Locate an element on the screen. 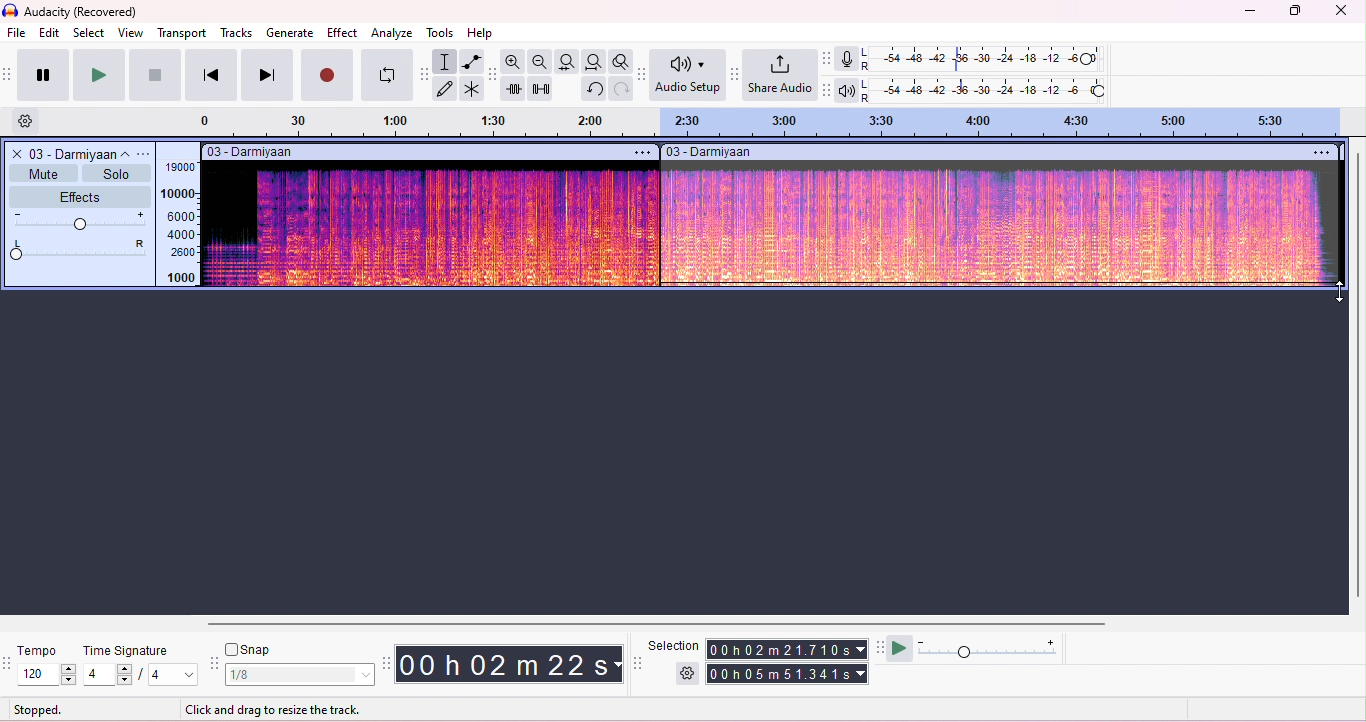 The height and width of the screenshot is (722, 1366). effects is located at coordinates (79, 197).